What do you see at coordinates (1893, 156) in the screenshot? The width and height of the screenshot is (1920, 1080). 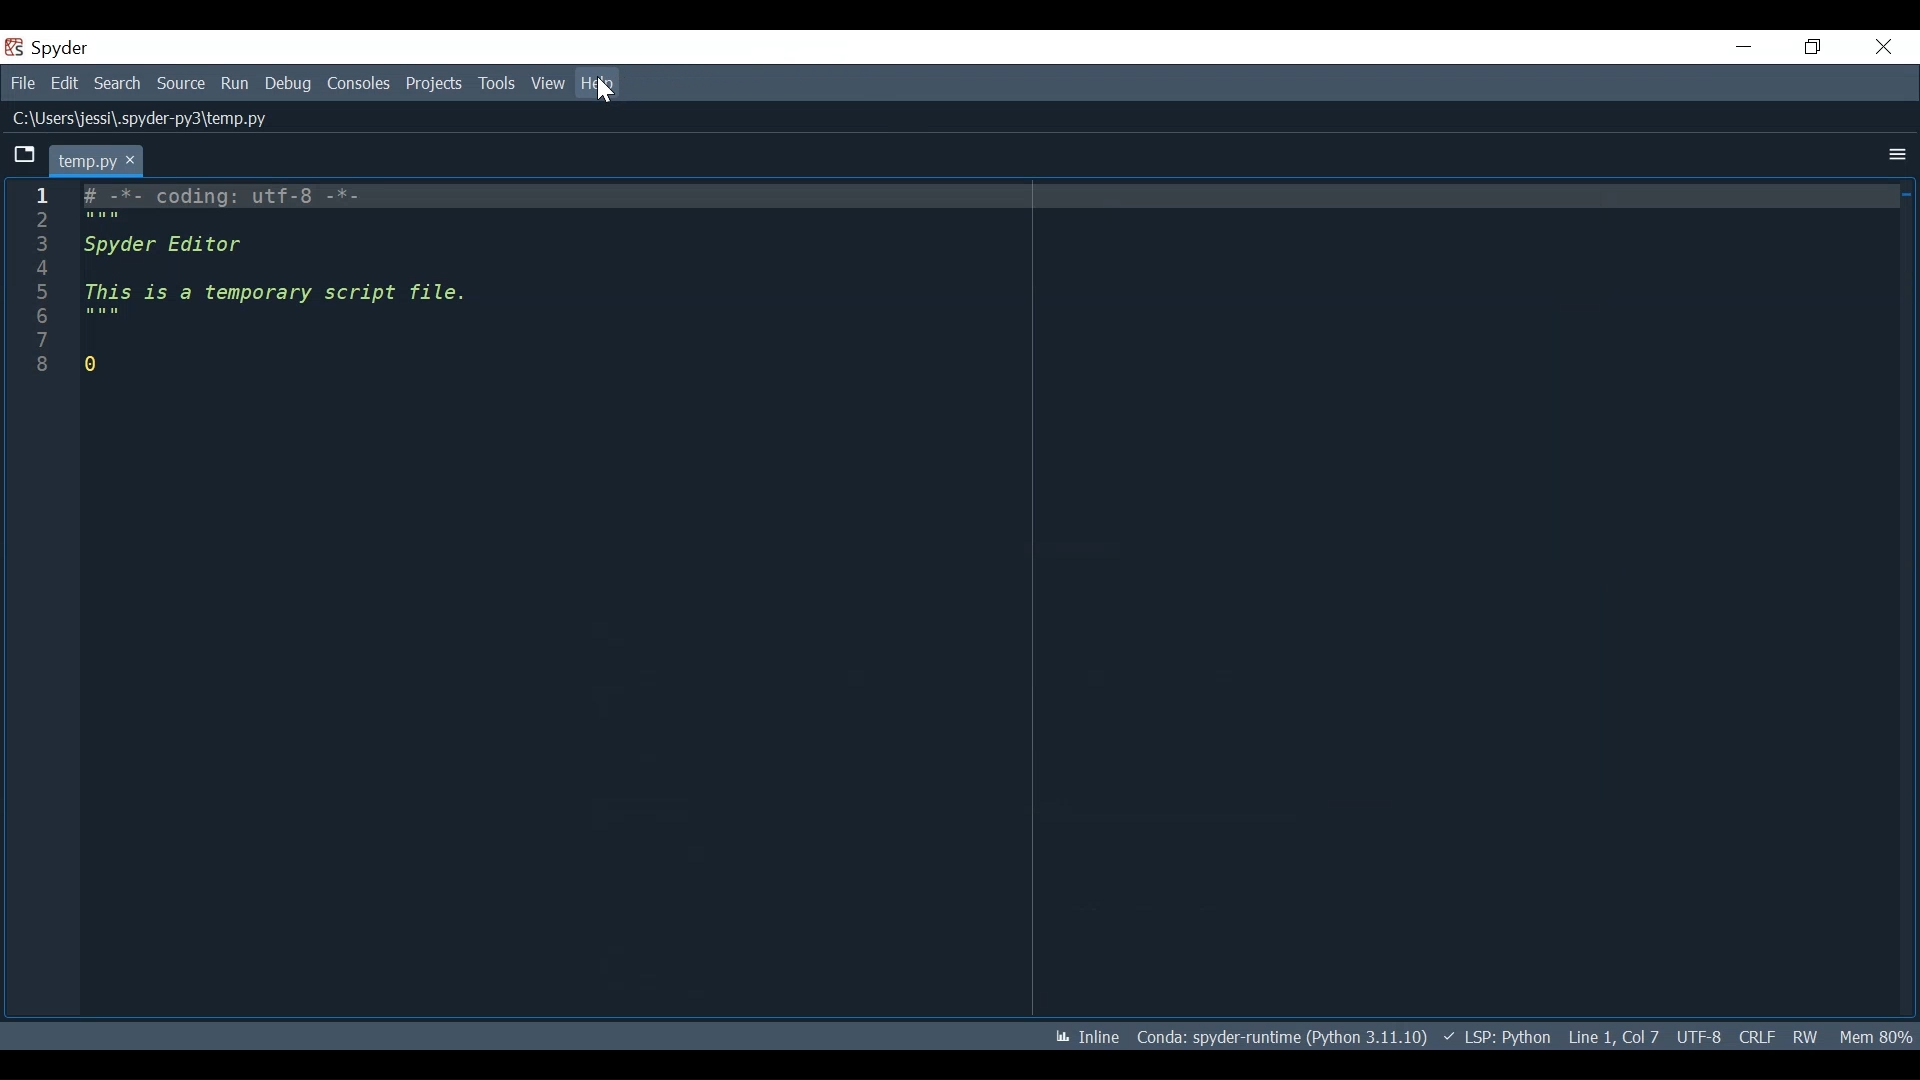 I see `More Options` at bounding box center [1893, 156].